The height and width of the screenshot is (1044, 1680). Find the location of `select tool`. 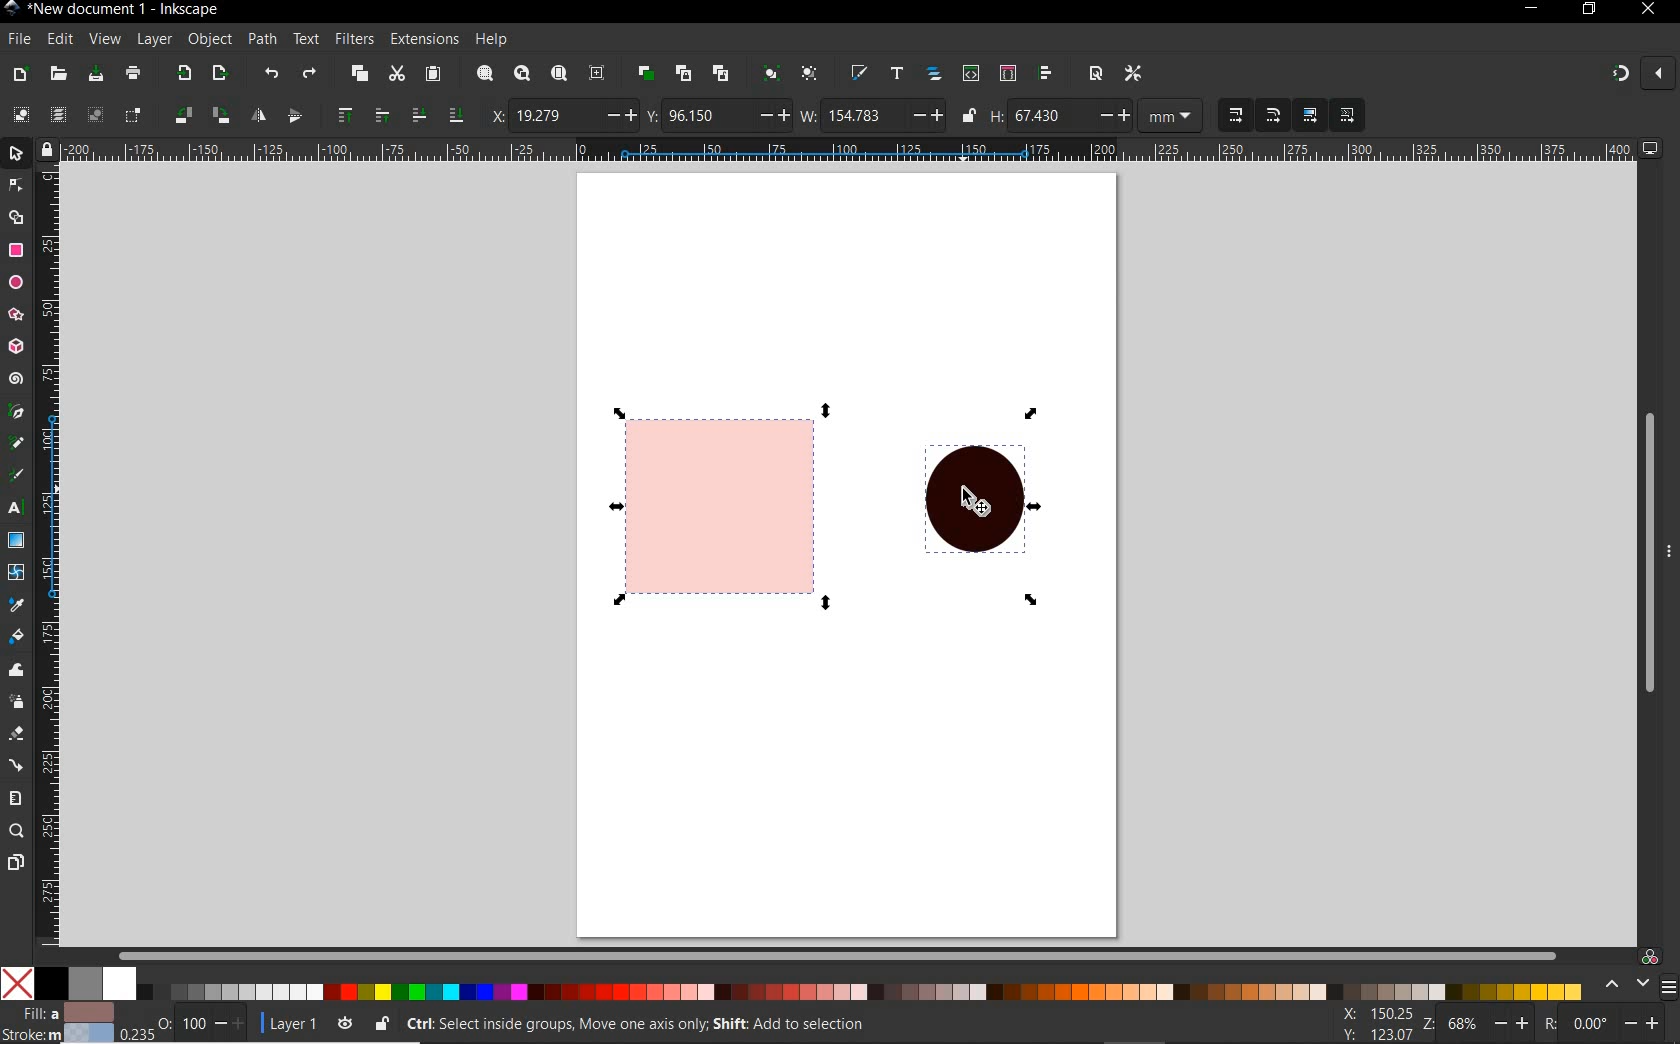

select tool is located at coordinates (17, 152).